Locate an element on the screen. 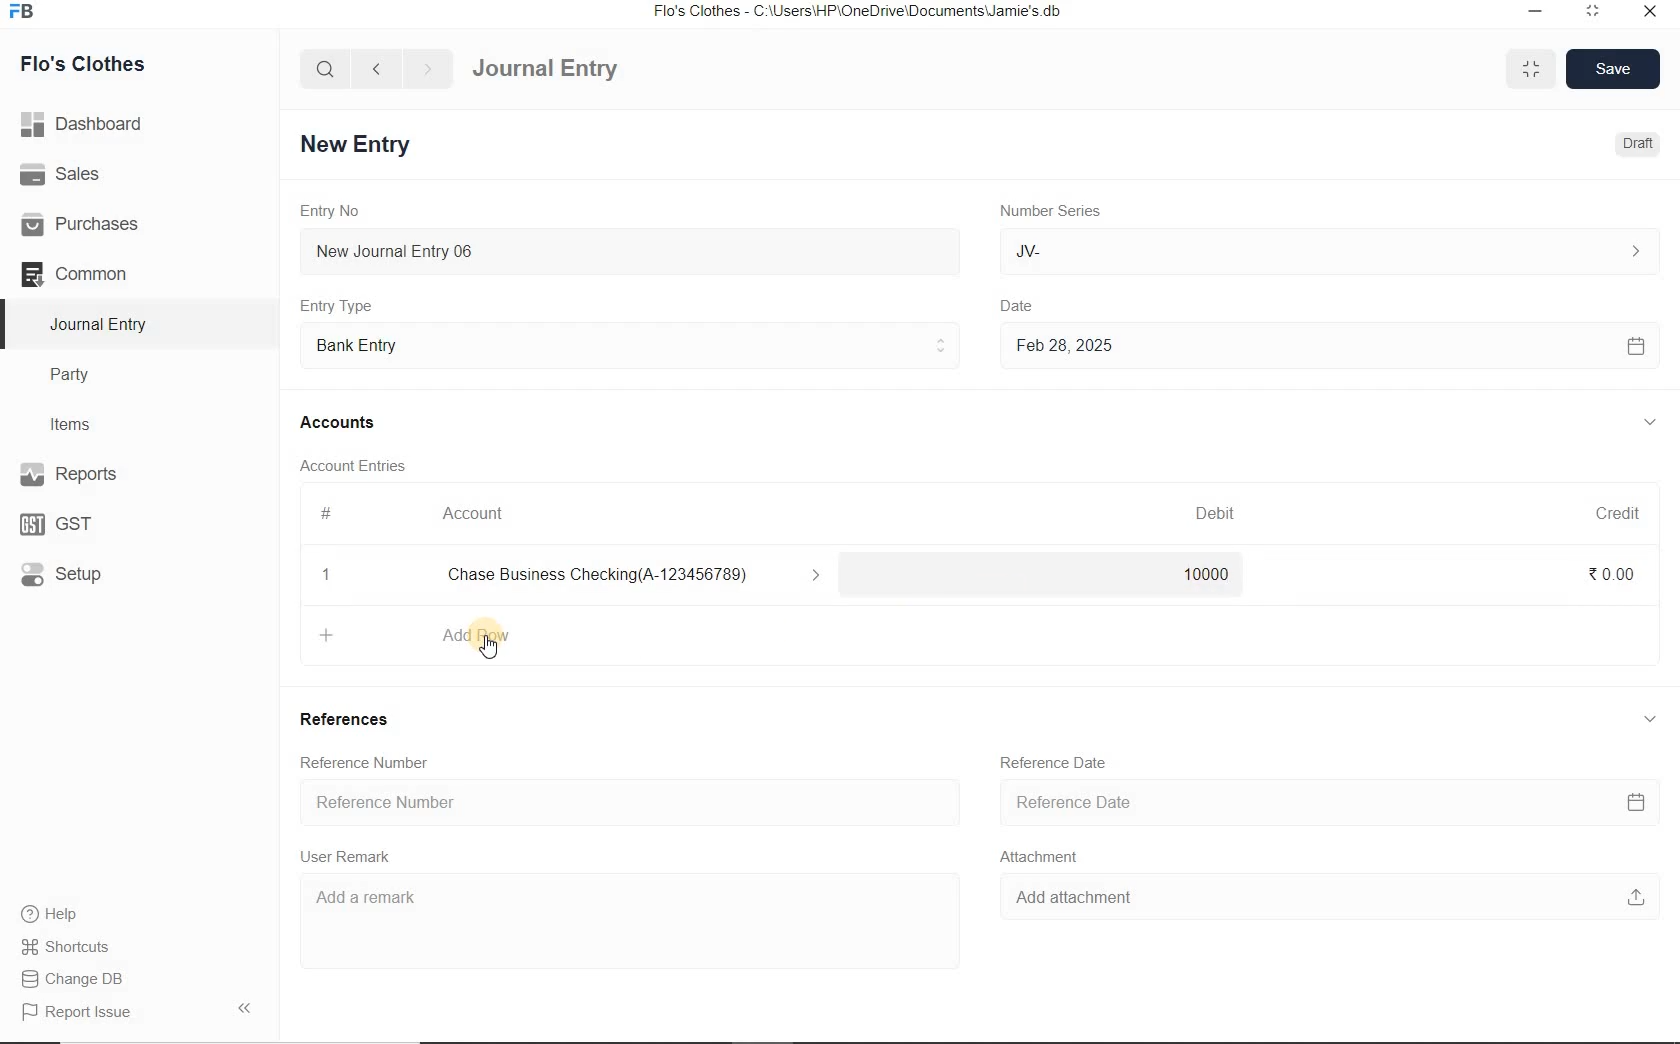  Frappe Books logo is located at coordinates (26, 14).